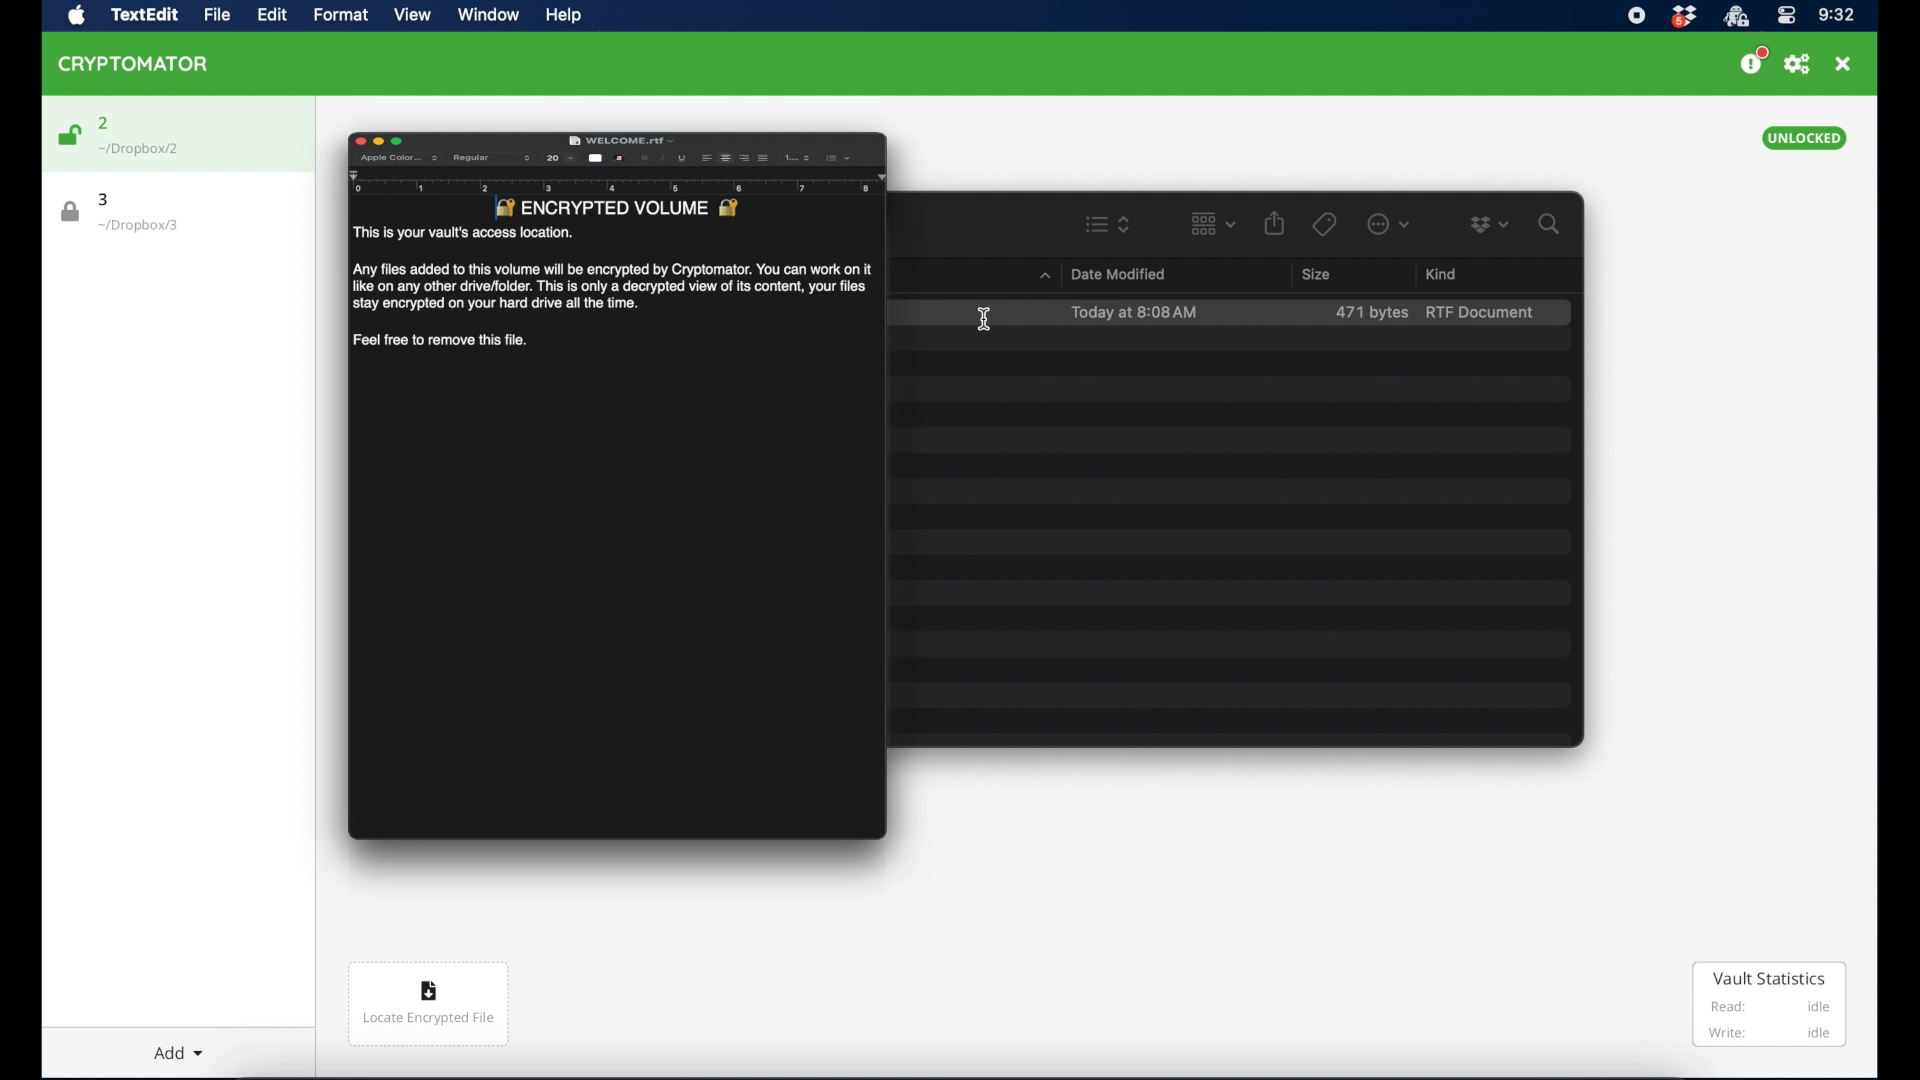  Describe the element at coordinates (1316, 274) in the screenshot. I see `size` at that location.